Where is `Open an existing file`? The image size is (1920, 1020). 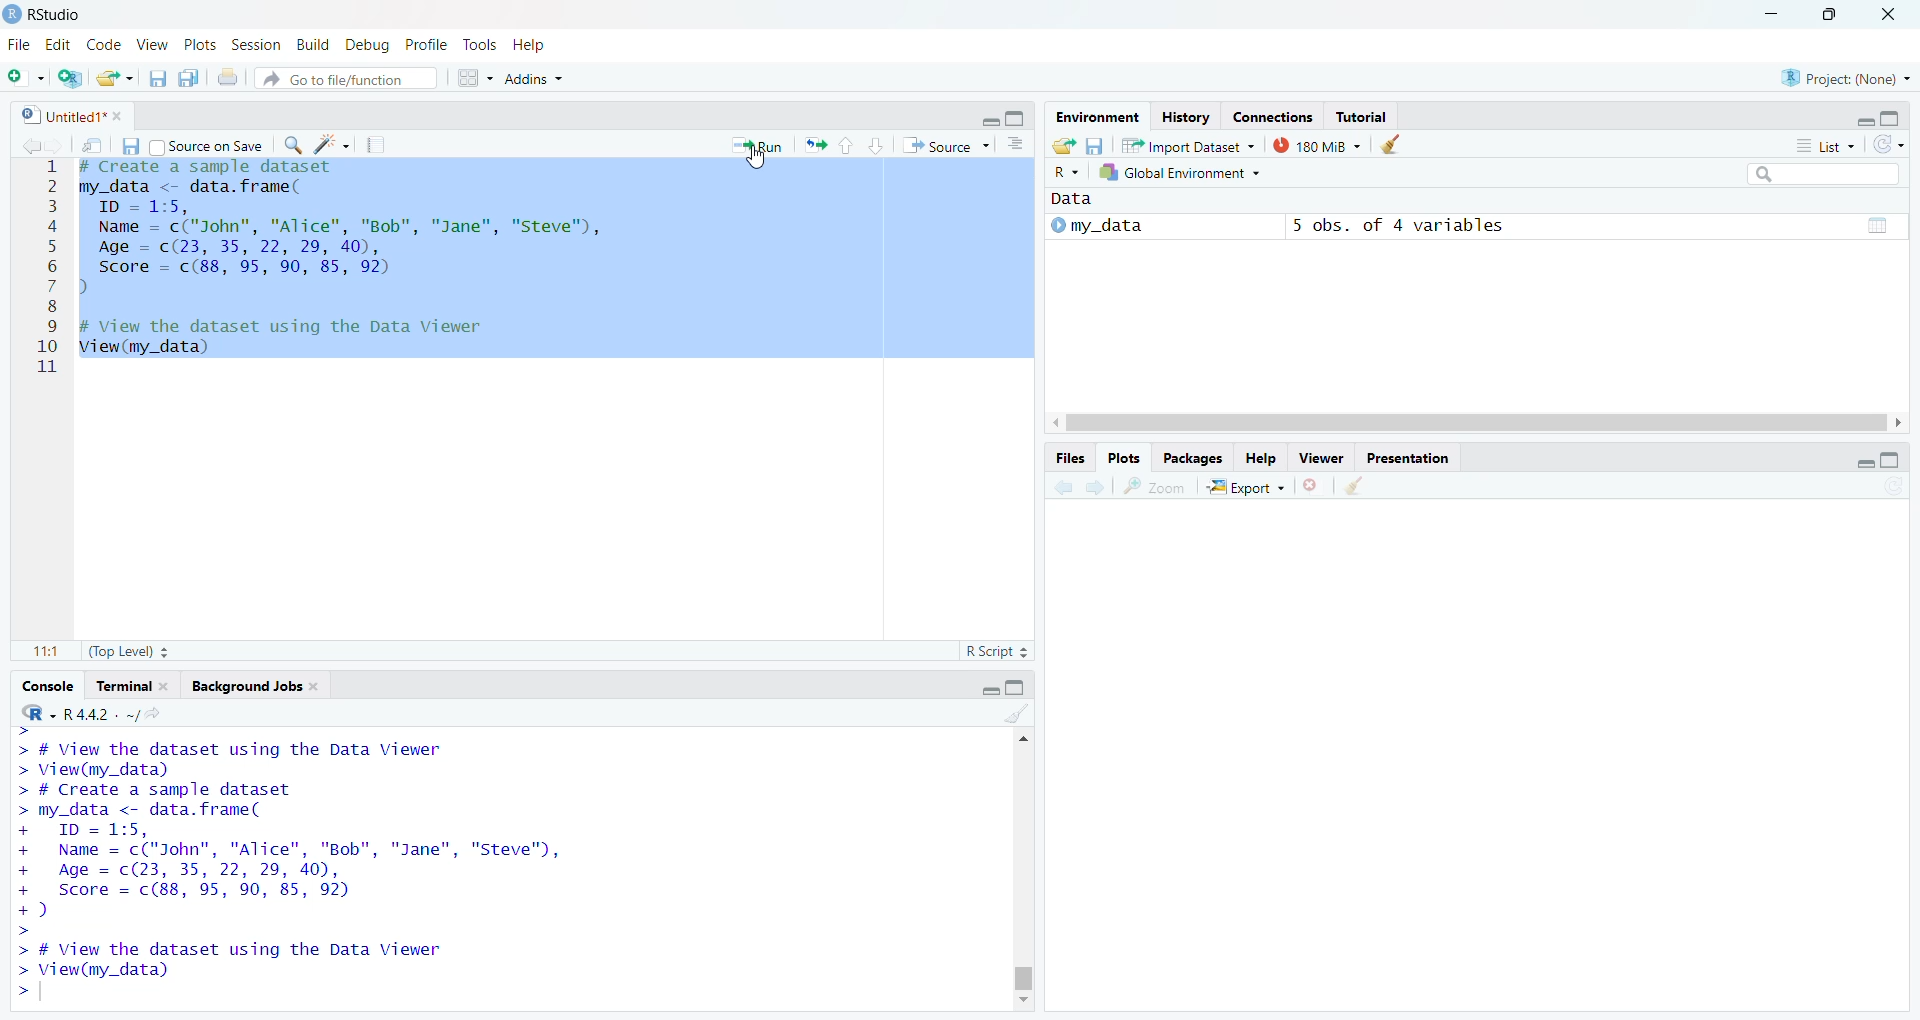
Open an existing file is located at coordinates (118, 79).